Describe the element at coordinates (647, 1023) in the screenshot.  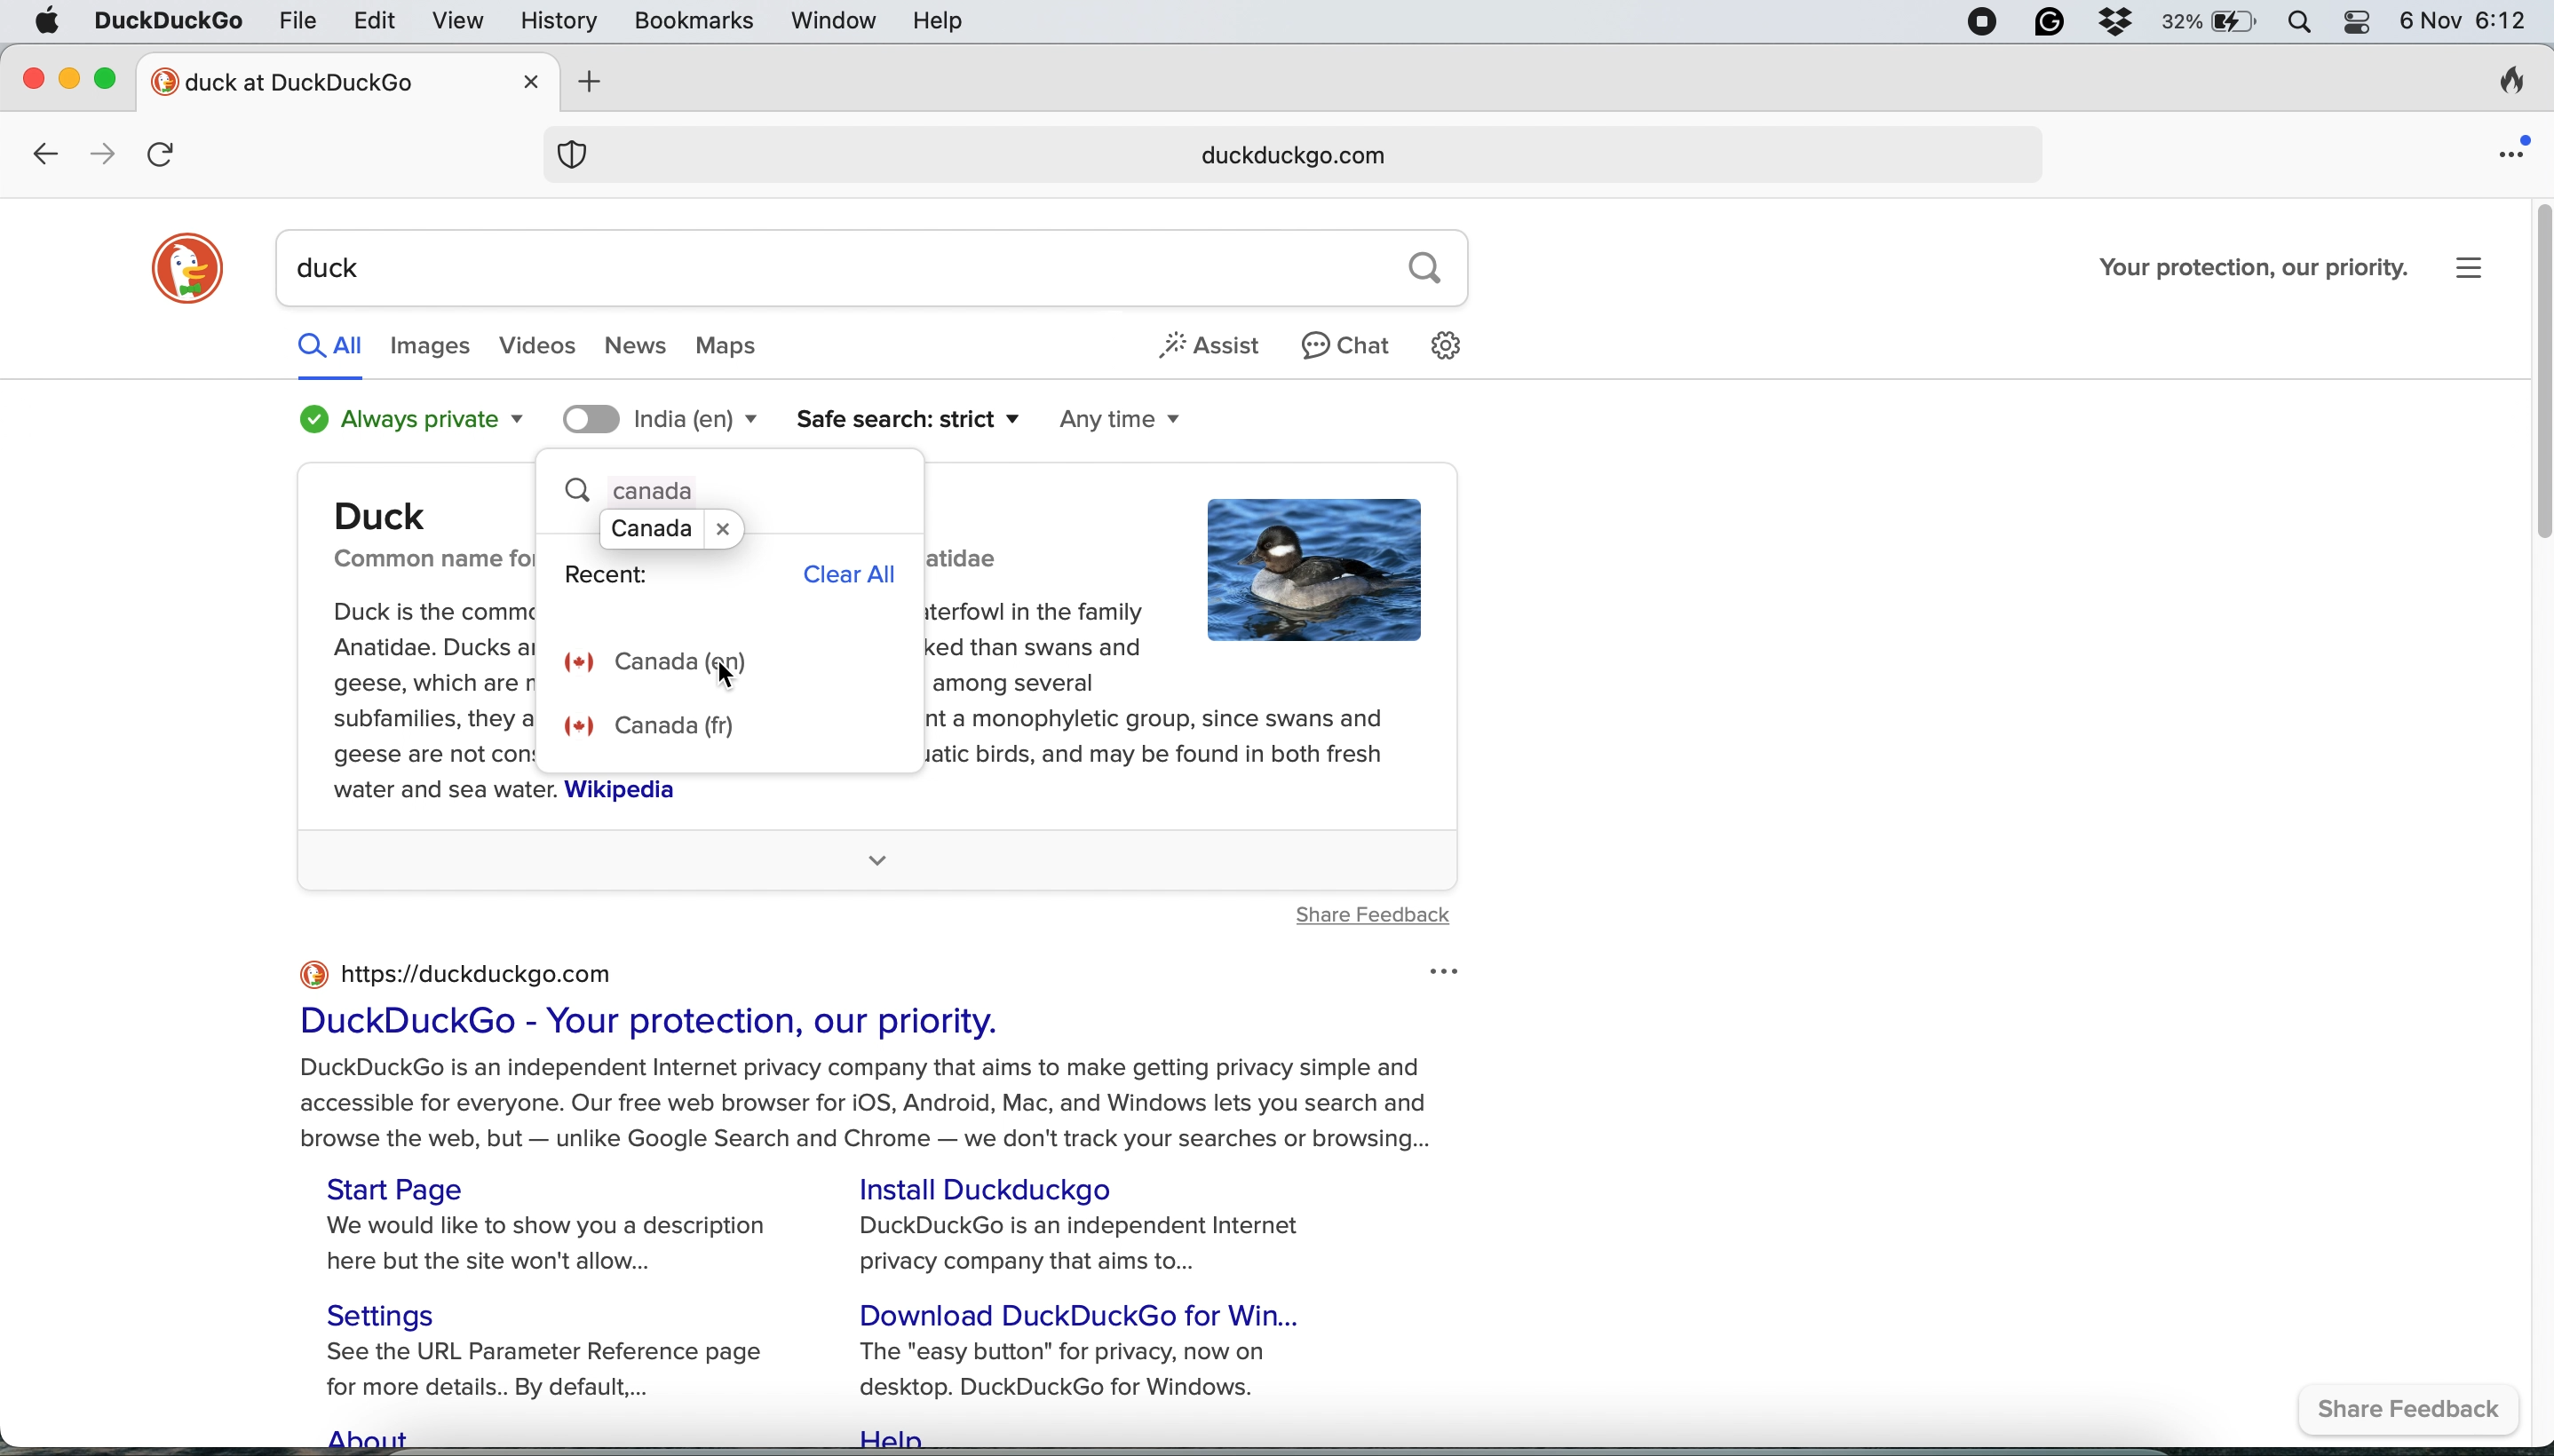
I see `DuckDuckGo - Your protection, our priority.` at that location.